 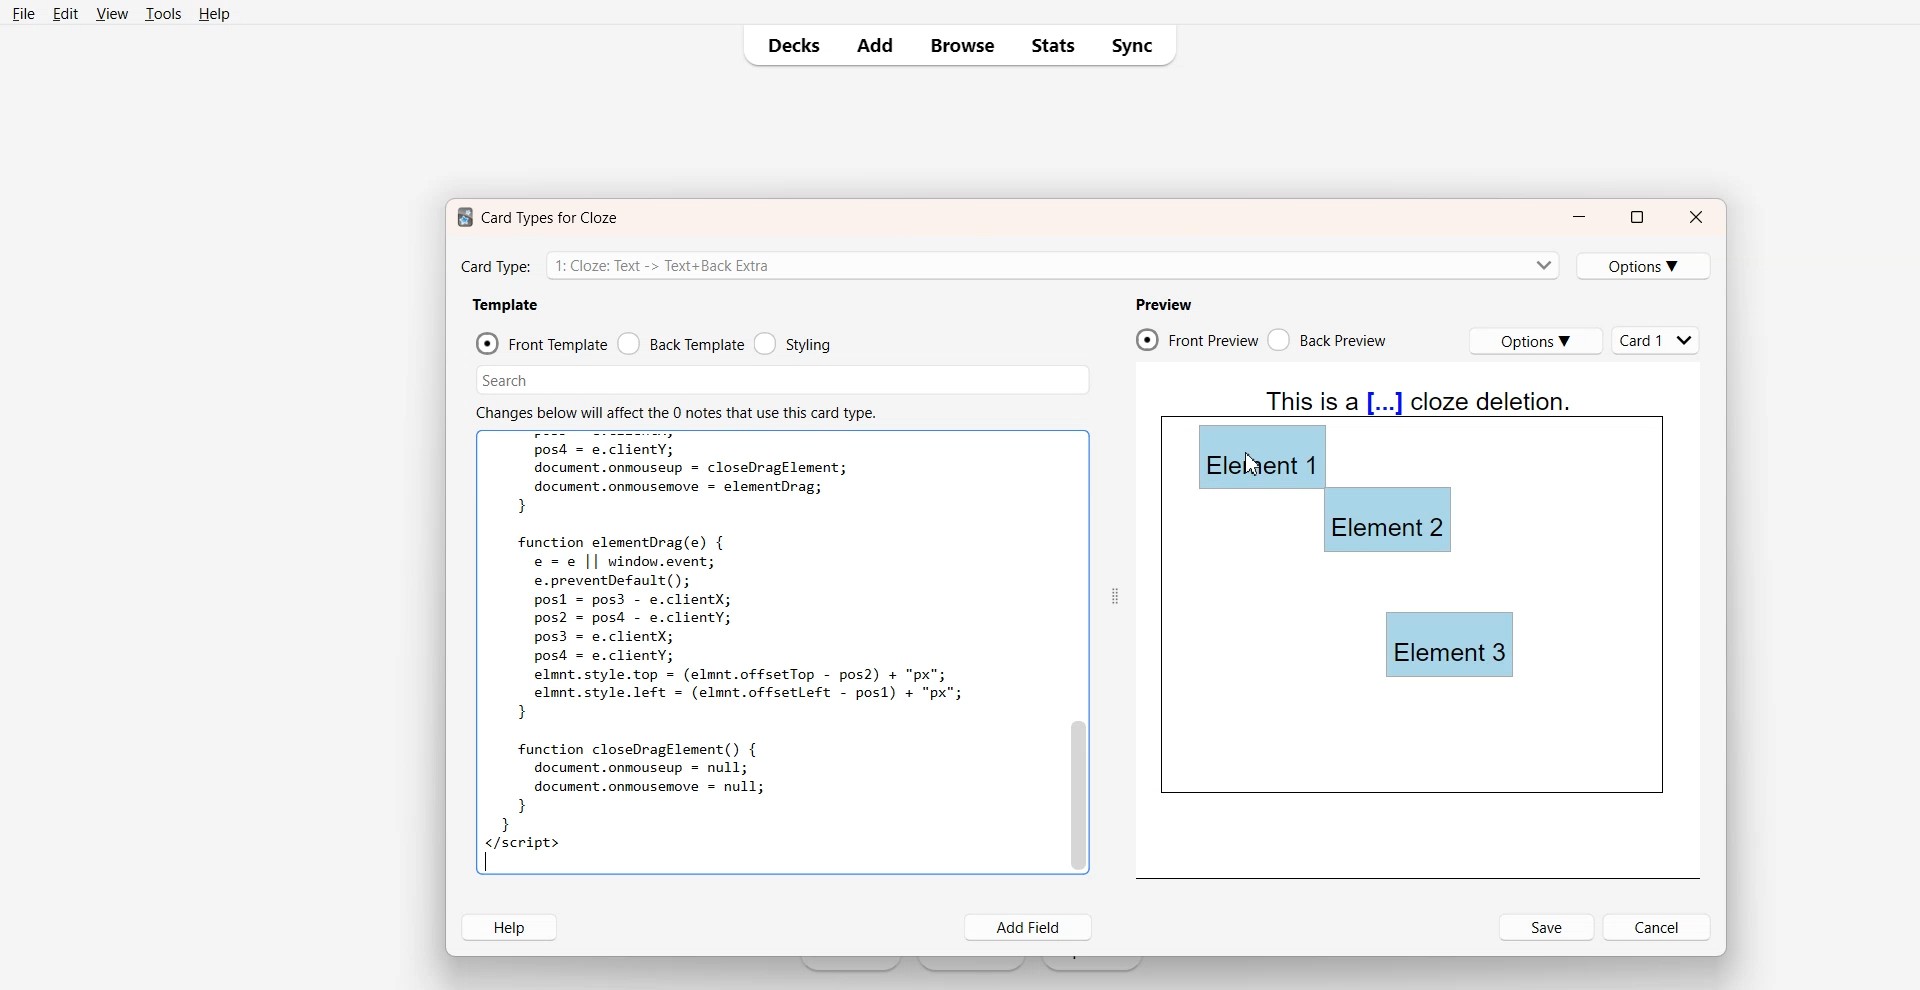 What do you see at coordinates (1260, 455) in the screenshot?
I see `Element 1` at bounding box center [1260, 455].